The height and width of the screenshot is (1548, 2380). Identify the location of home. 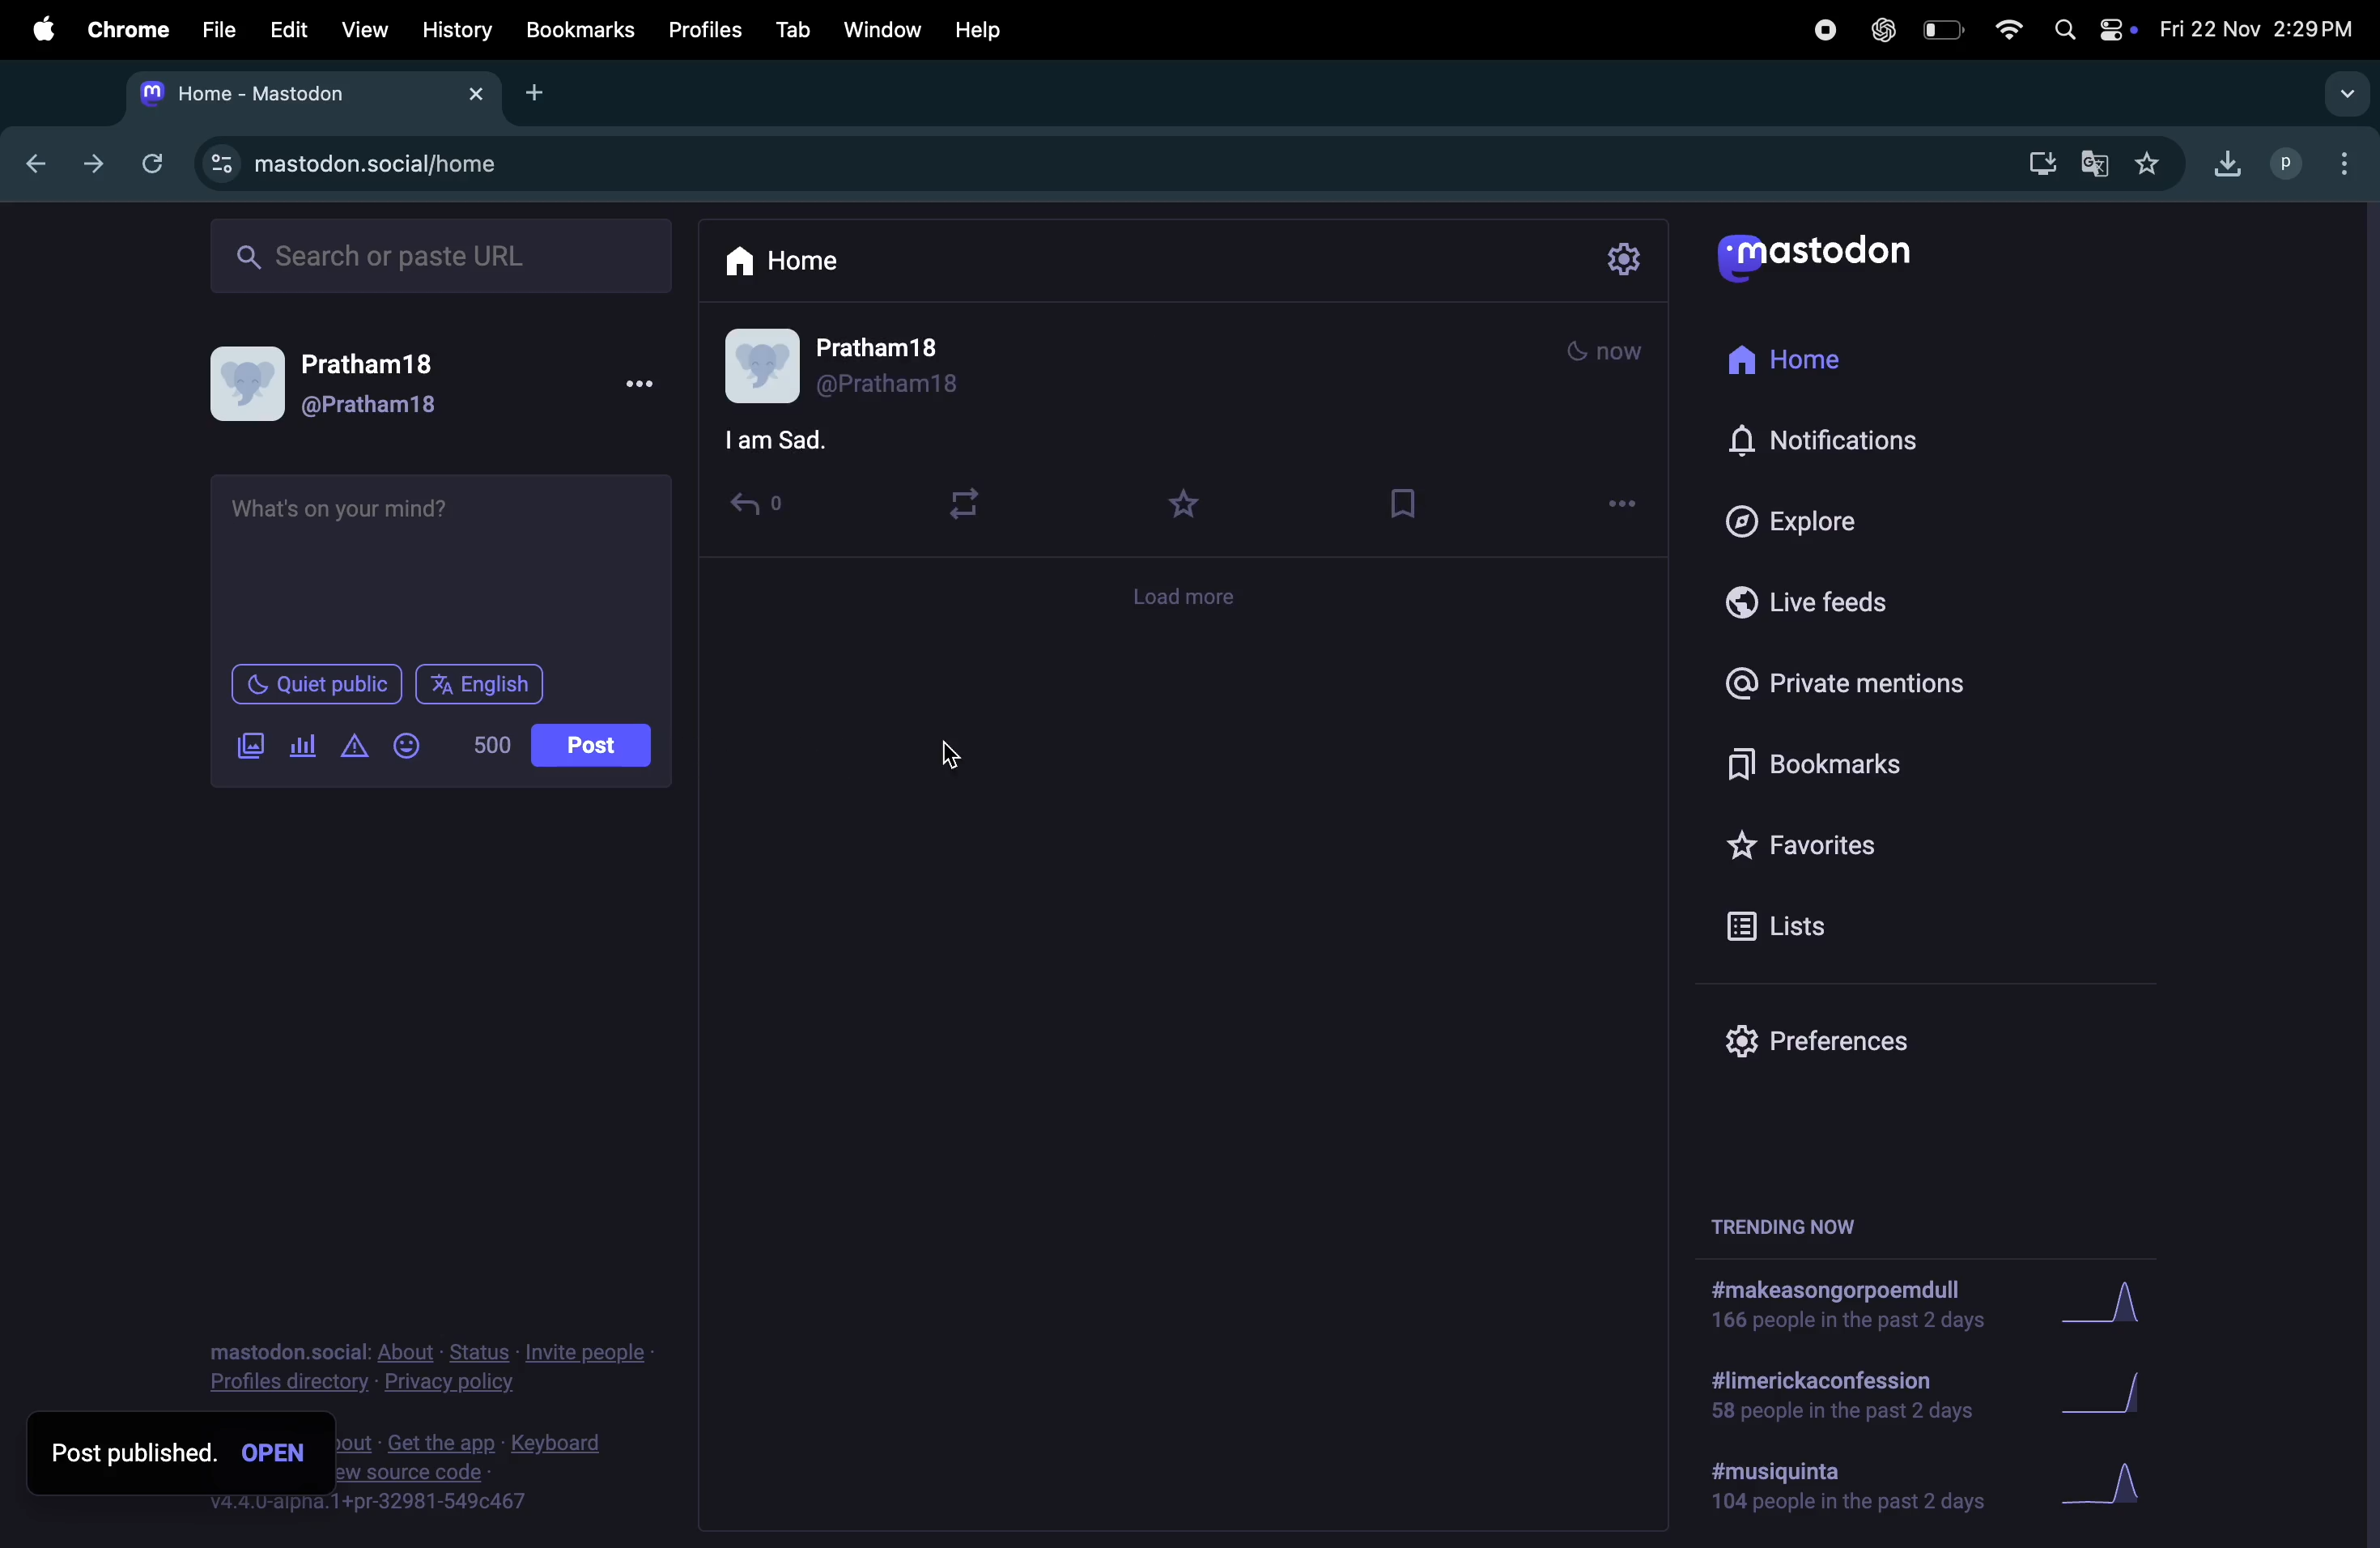
(787, 264).